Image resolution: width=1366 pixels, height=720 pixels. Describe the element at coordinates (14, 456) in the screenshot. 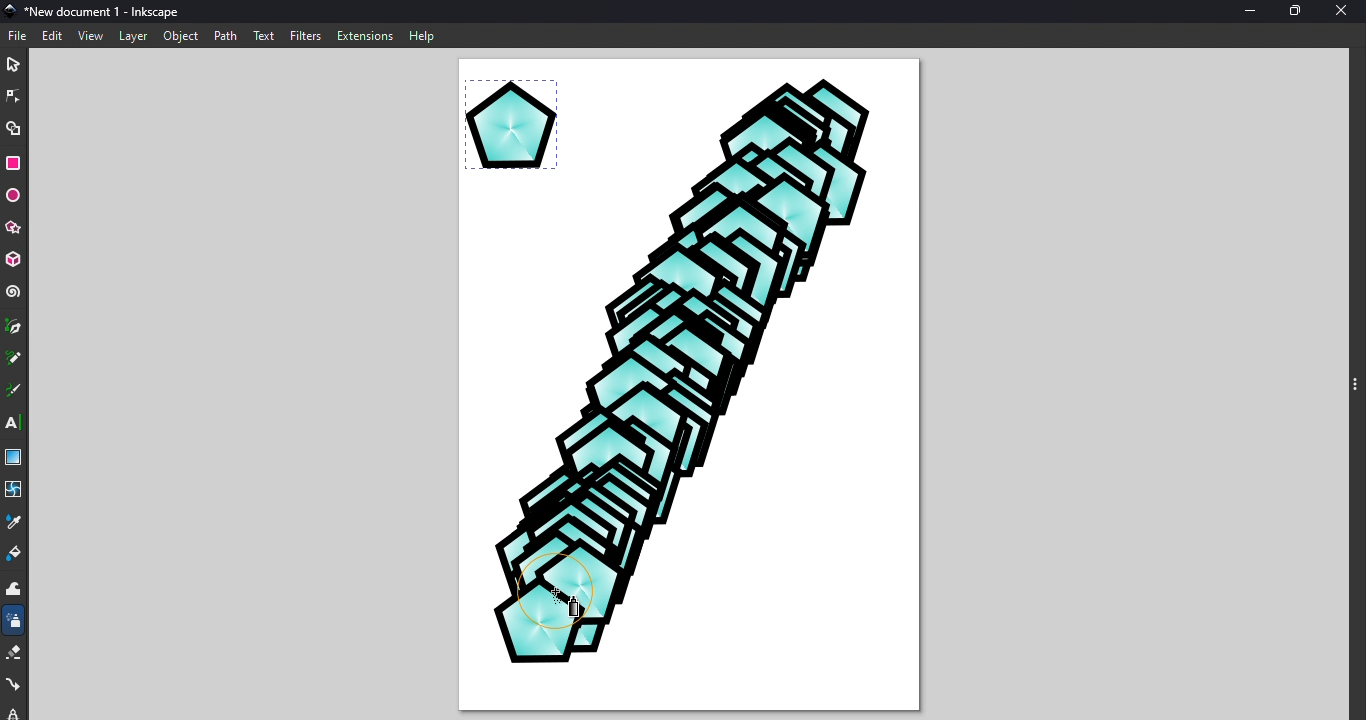

I see `Gradient tool` at that location.